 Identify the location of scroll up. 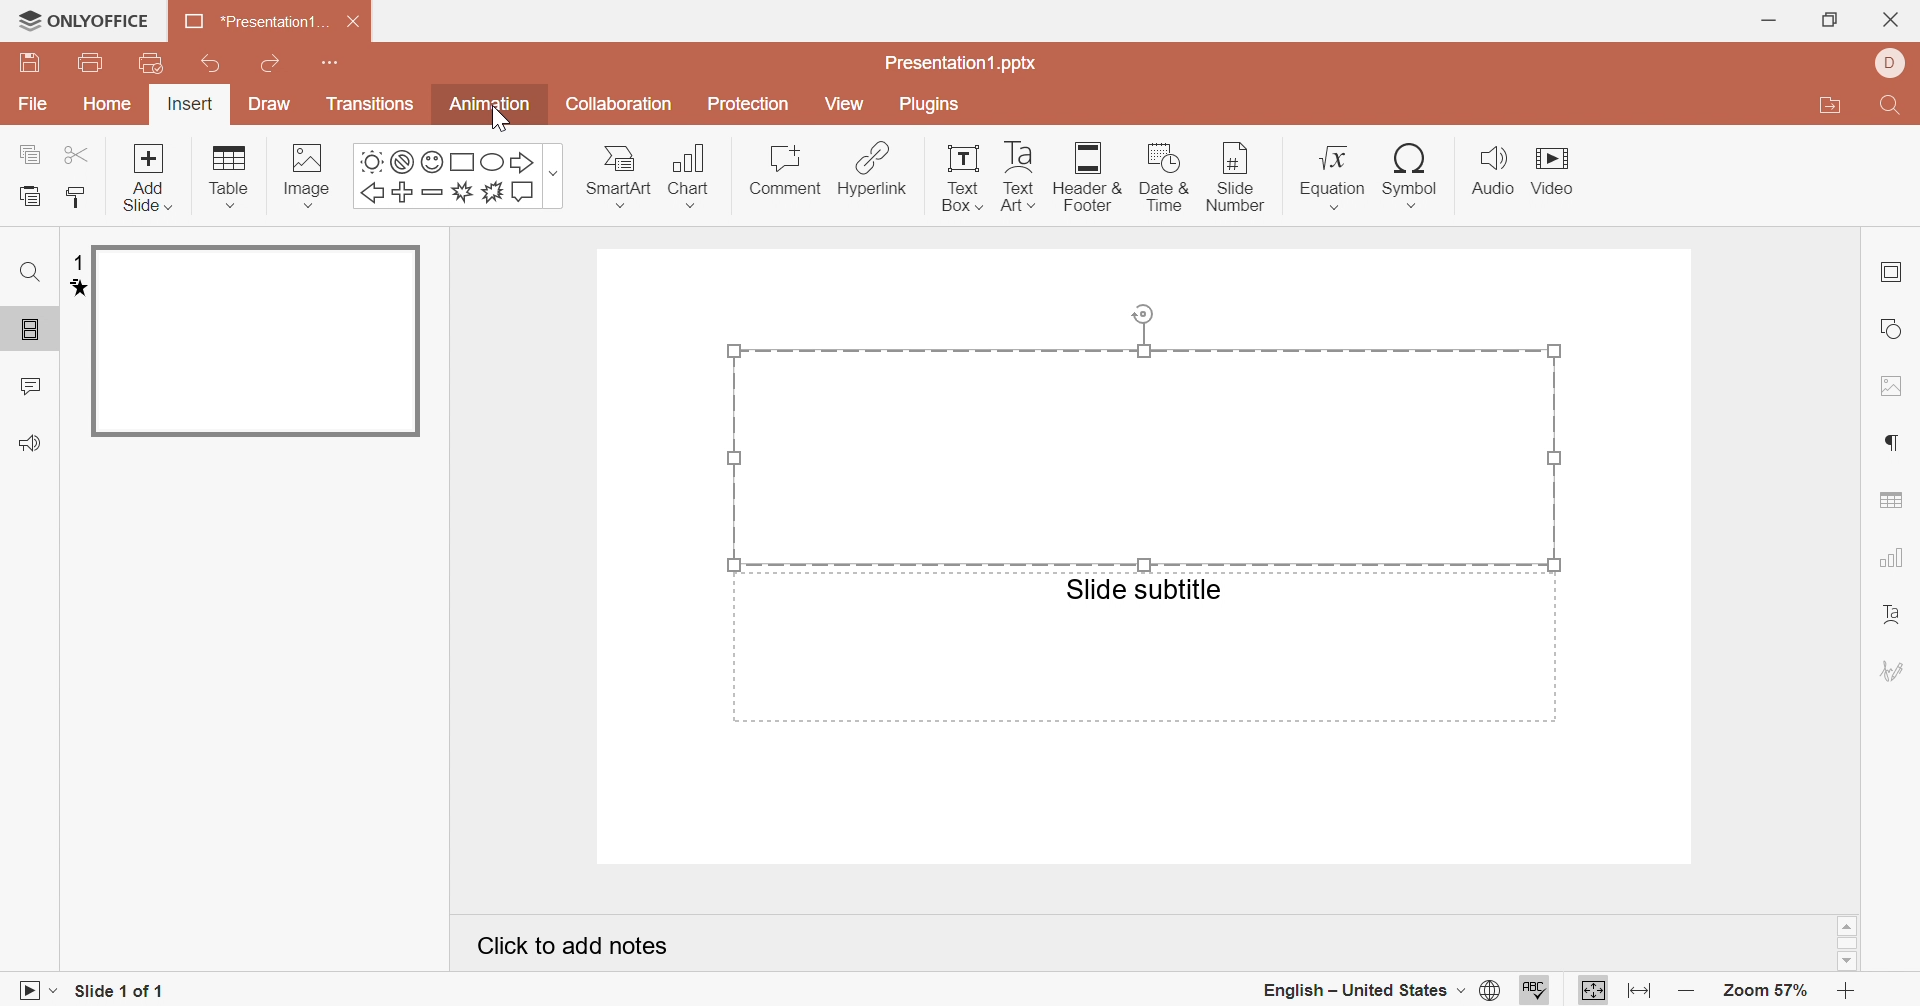
(1847, 926).